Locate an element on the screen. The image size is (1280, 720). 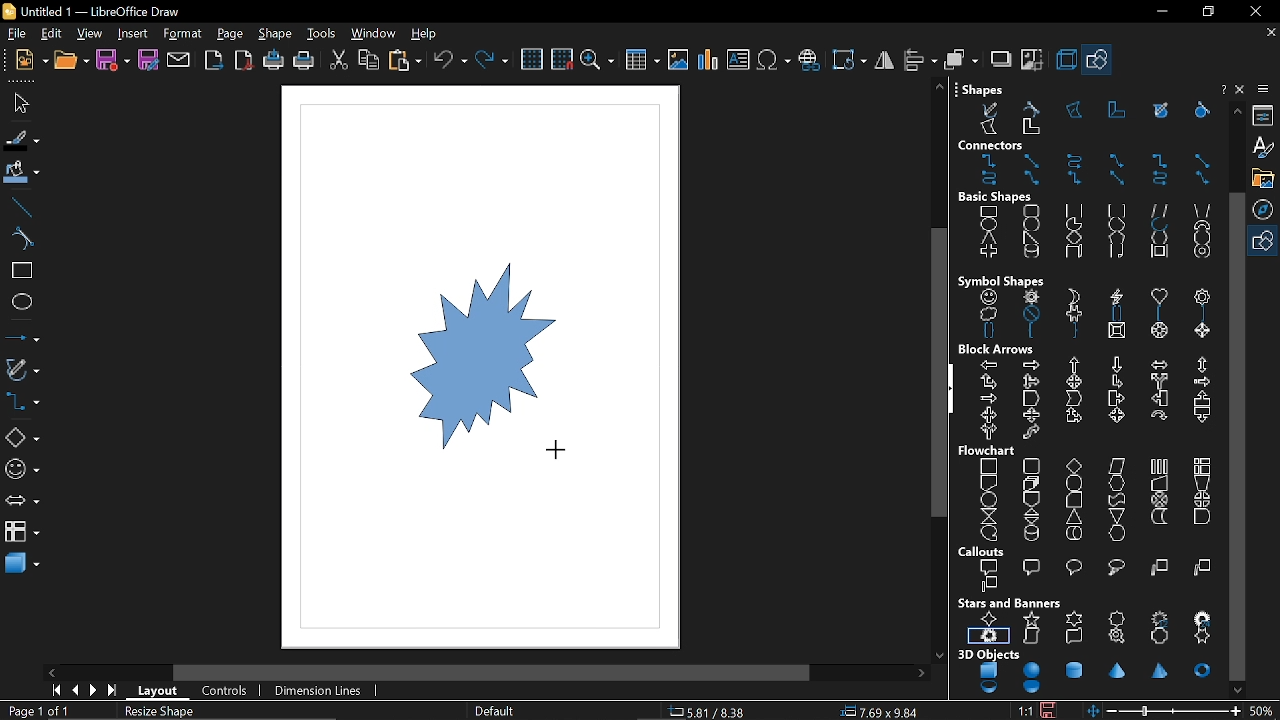
current page (Page 1 of 1) is located at coordinates (37, 711).